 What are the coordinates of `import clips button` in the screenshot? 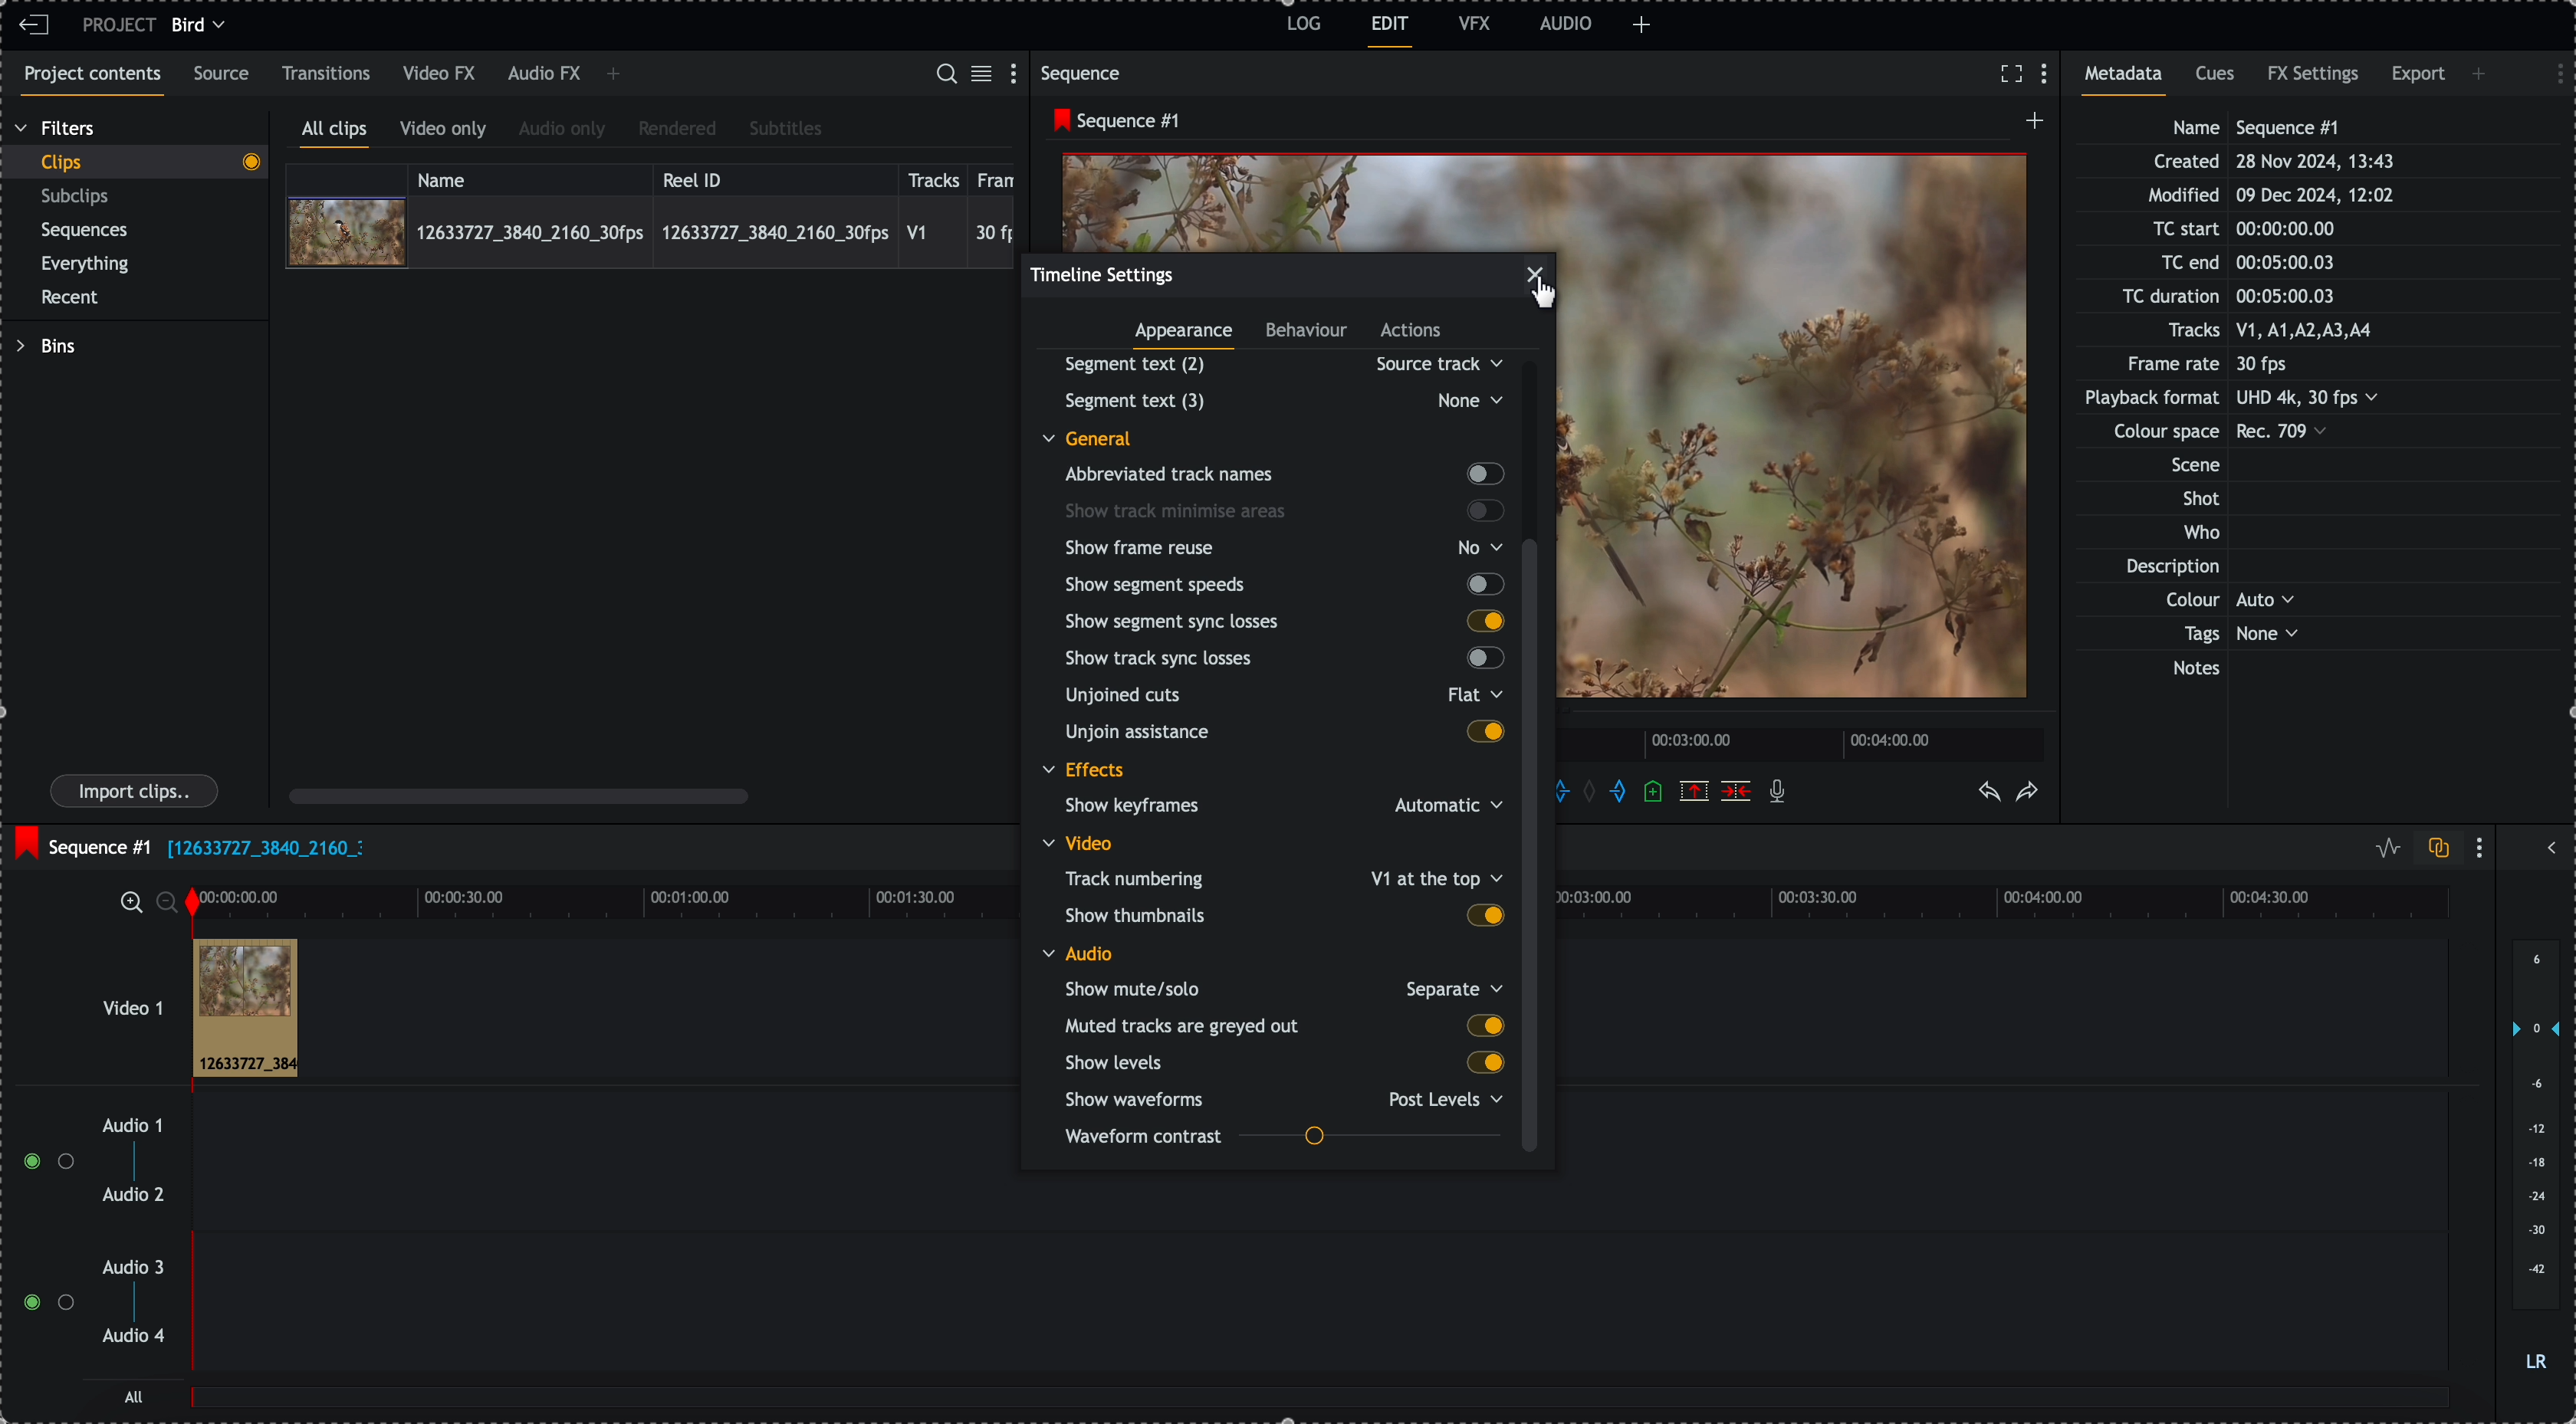 It's located at (137, 792).